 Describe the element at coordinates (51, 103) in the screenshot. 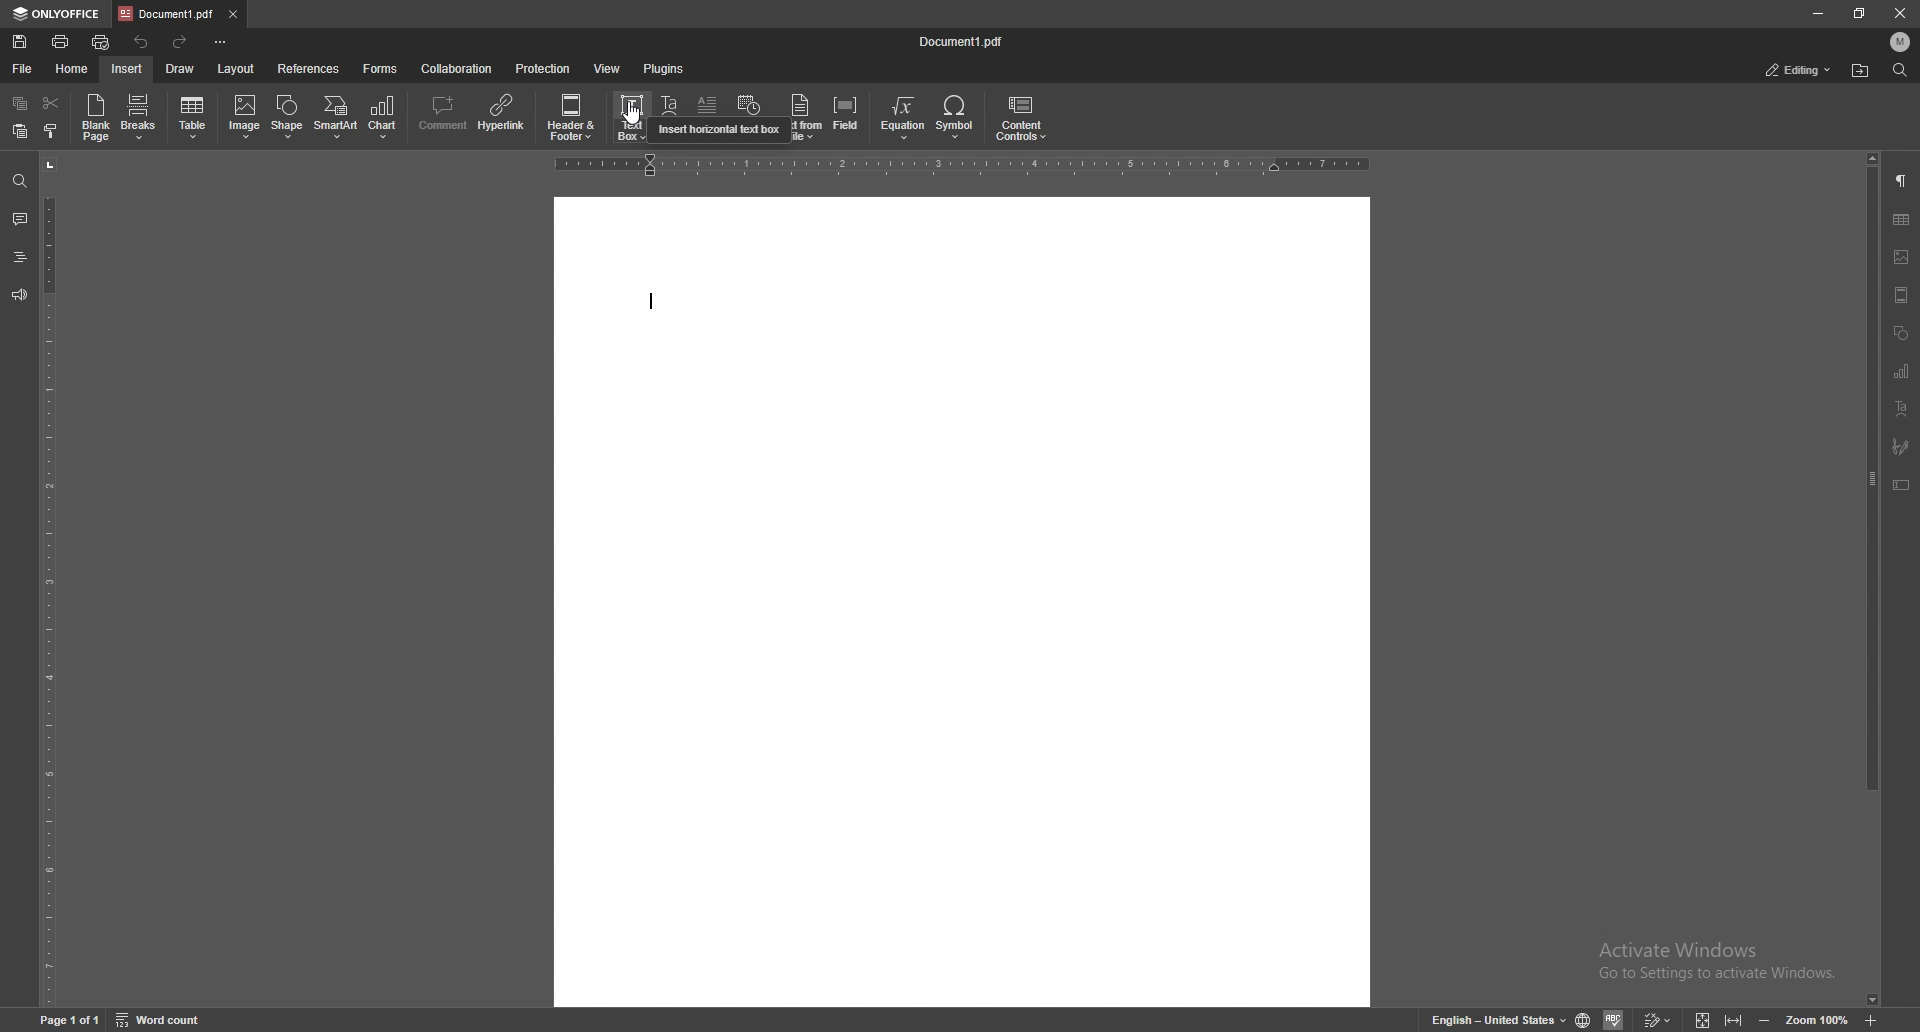

I see `cut` at that location.